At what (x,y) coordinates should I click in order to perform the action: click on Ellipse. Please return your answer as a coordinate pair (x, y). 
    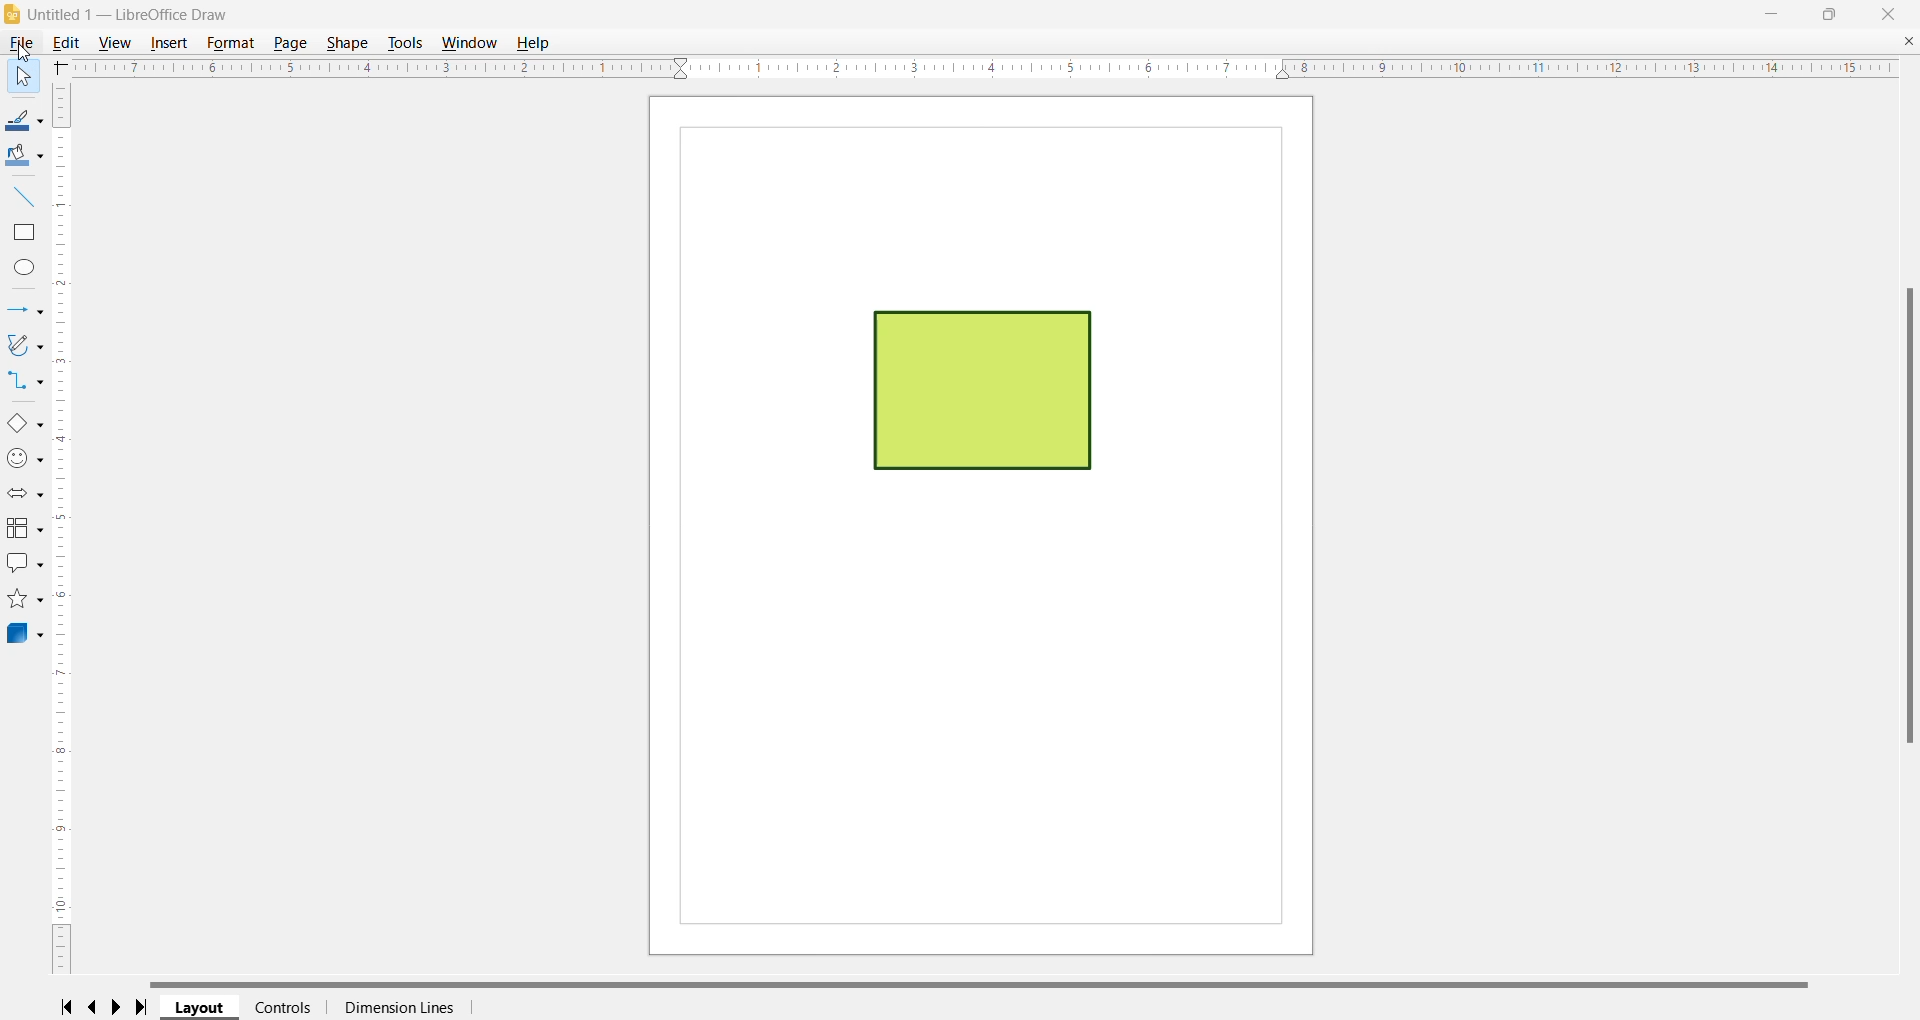
    Looking at the image, I should click on (26, 267).